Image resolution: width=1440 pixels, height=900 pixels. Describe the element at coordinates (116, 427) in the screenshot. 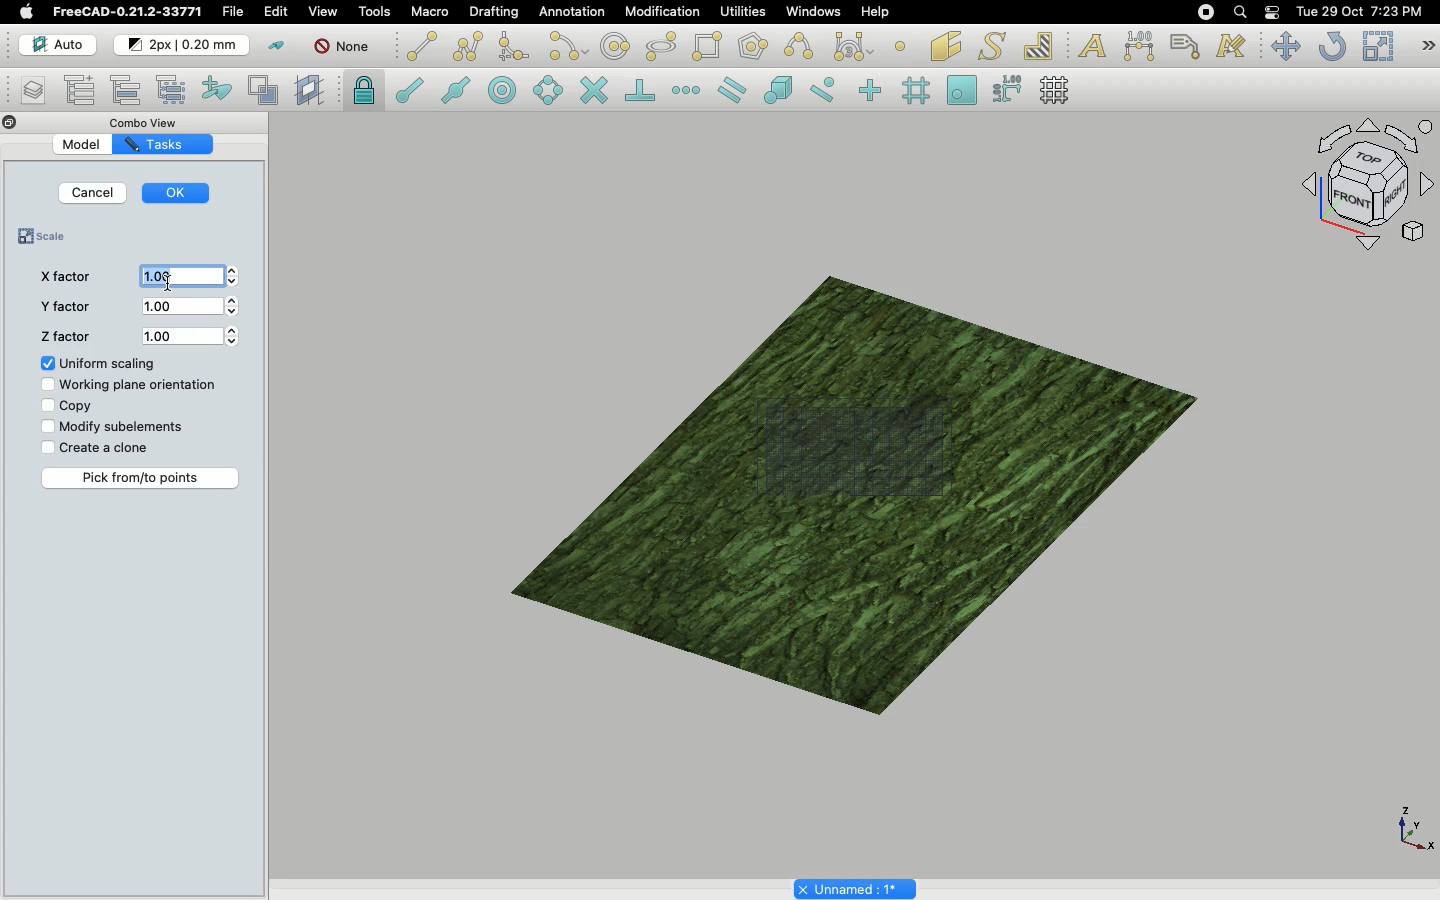

I see `Modify subelements` at that location.